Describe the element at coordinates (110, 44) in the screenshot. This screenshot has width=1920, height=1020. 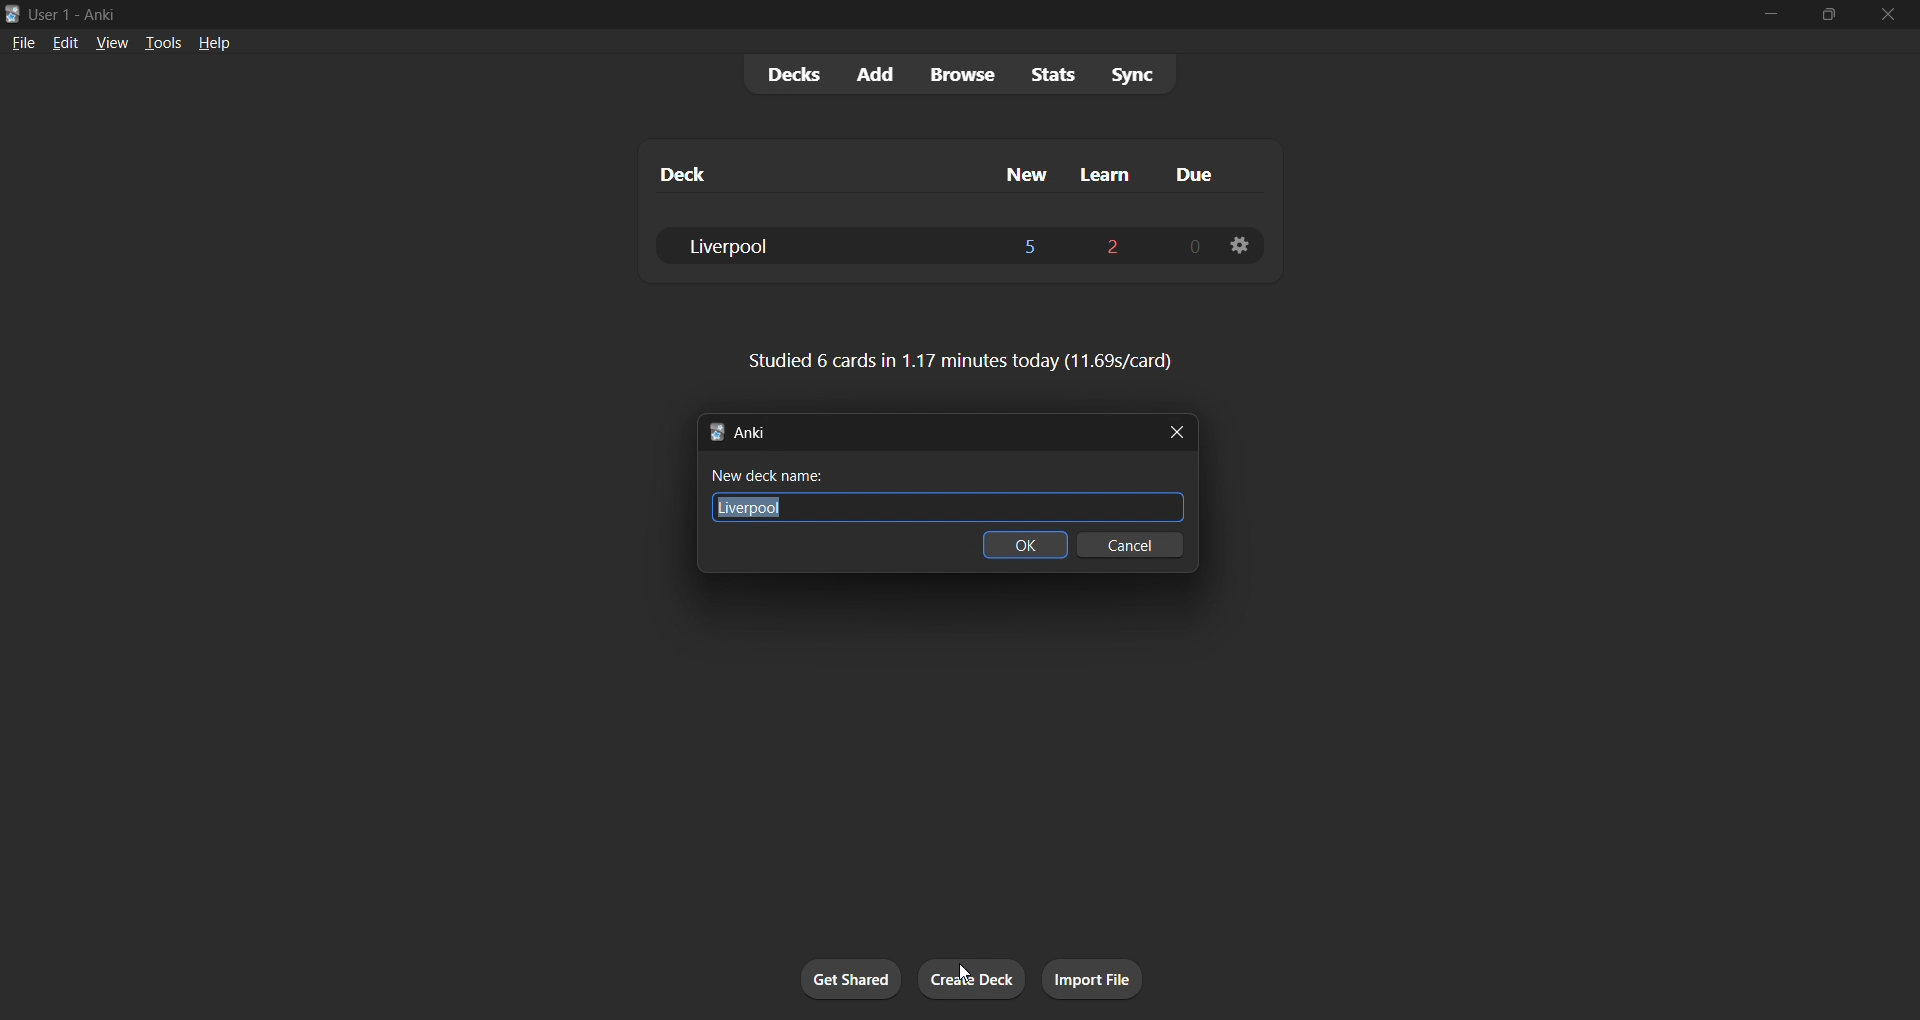
I see `view` at that location.